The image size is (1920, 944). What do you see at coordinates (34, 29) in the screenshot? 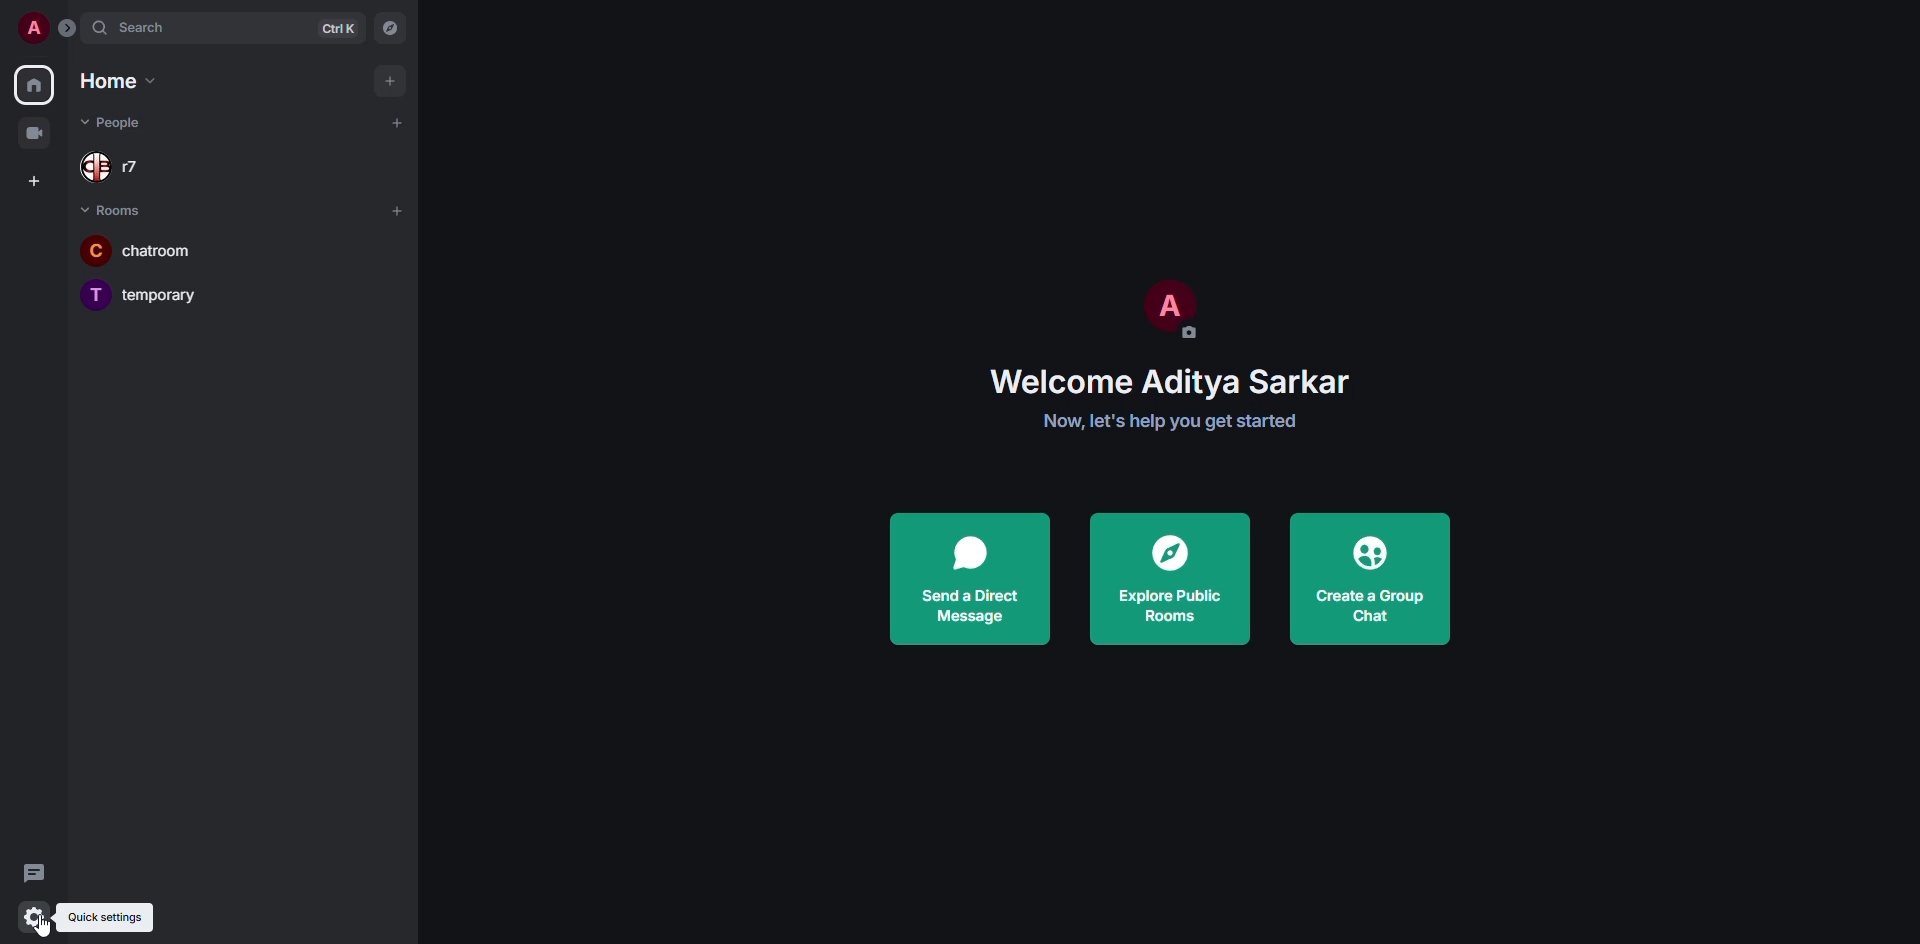
I see `profile` at bounding box center [34, 29].